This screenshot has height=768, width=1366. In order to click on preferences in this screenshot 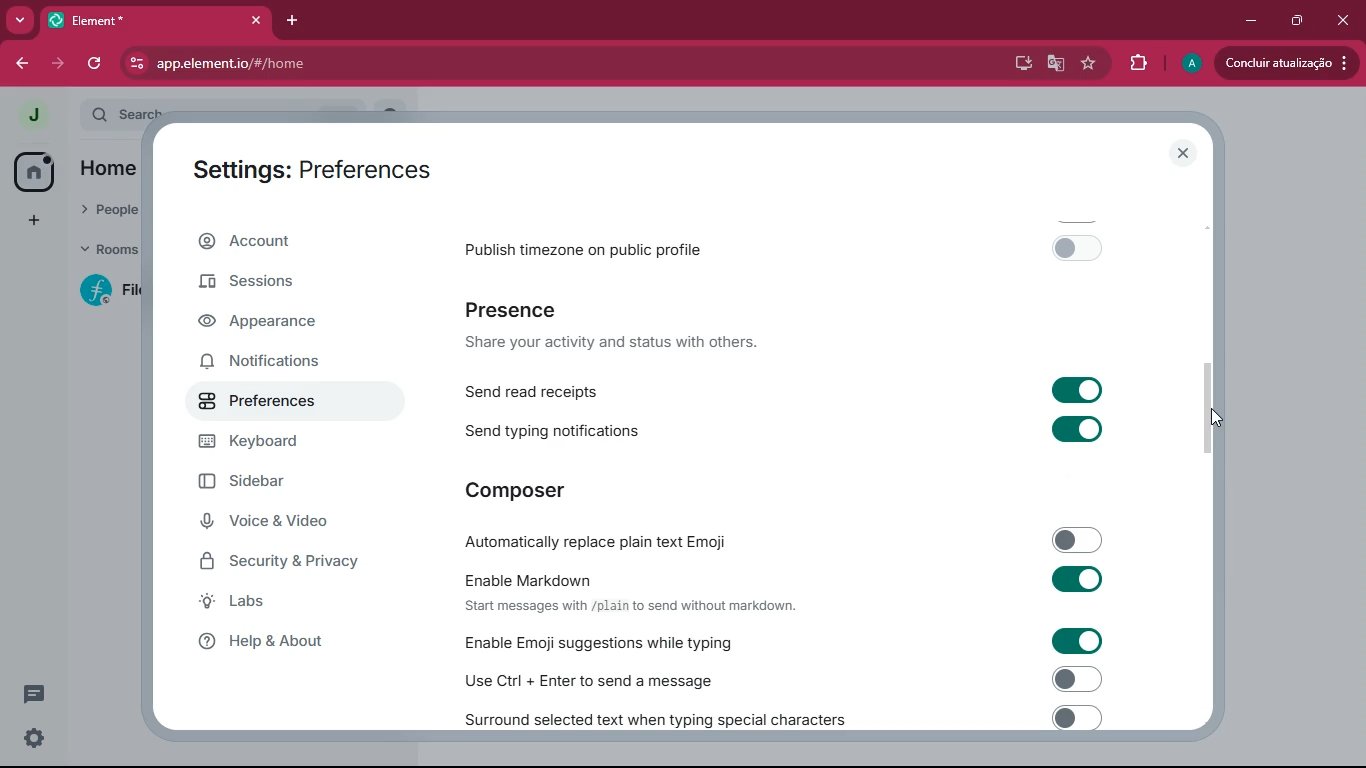, I will do `click(273, 409)`.